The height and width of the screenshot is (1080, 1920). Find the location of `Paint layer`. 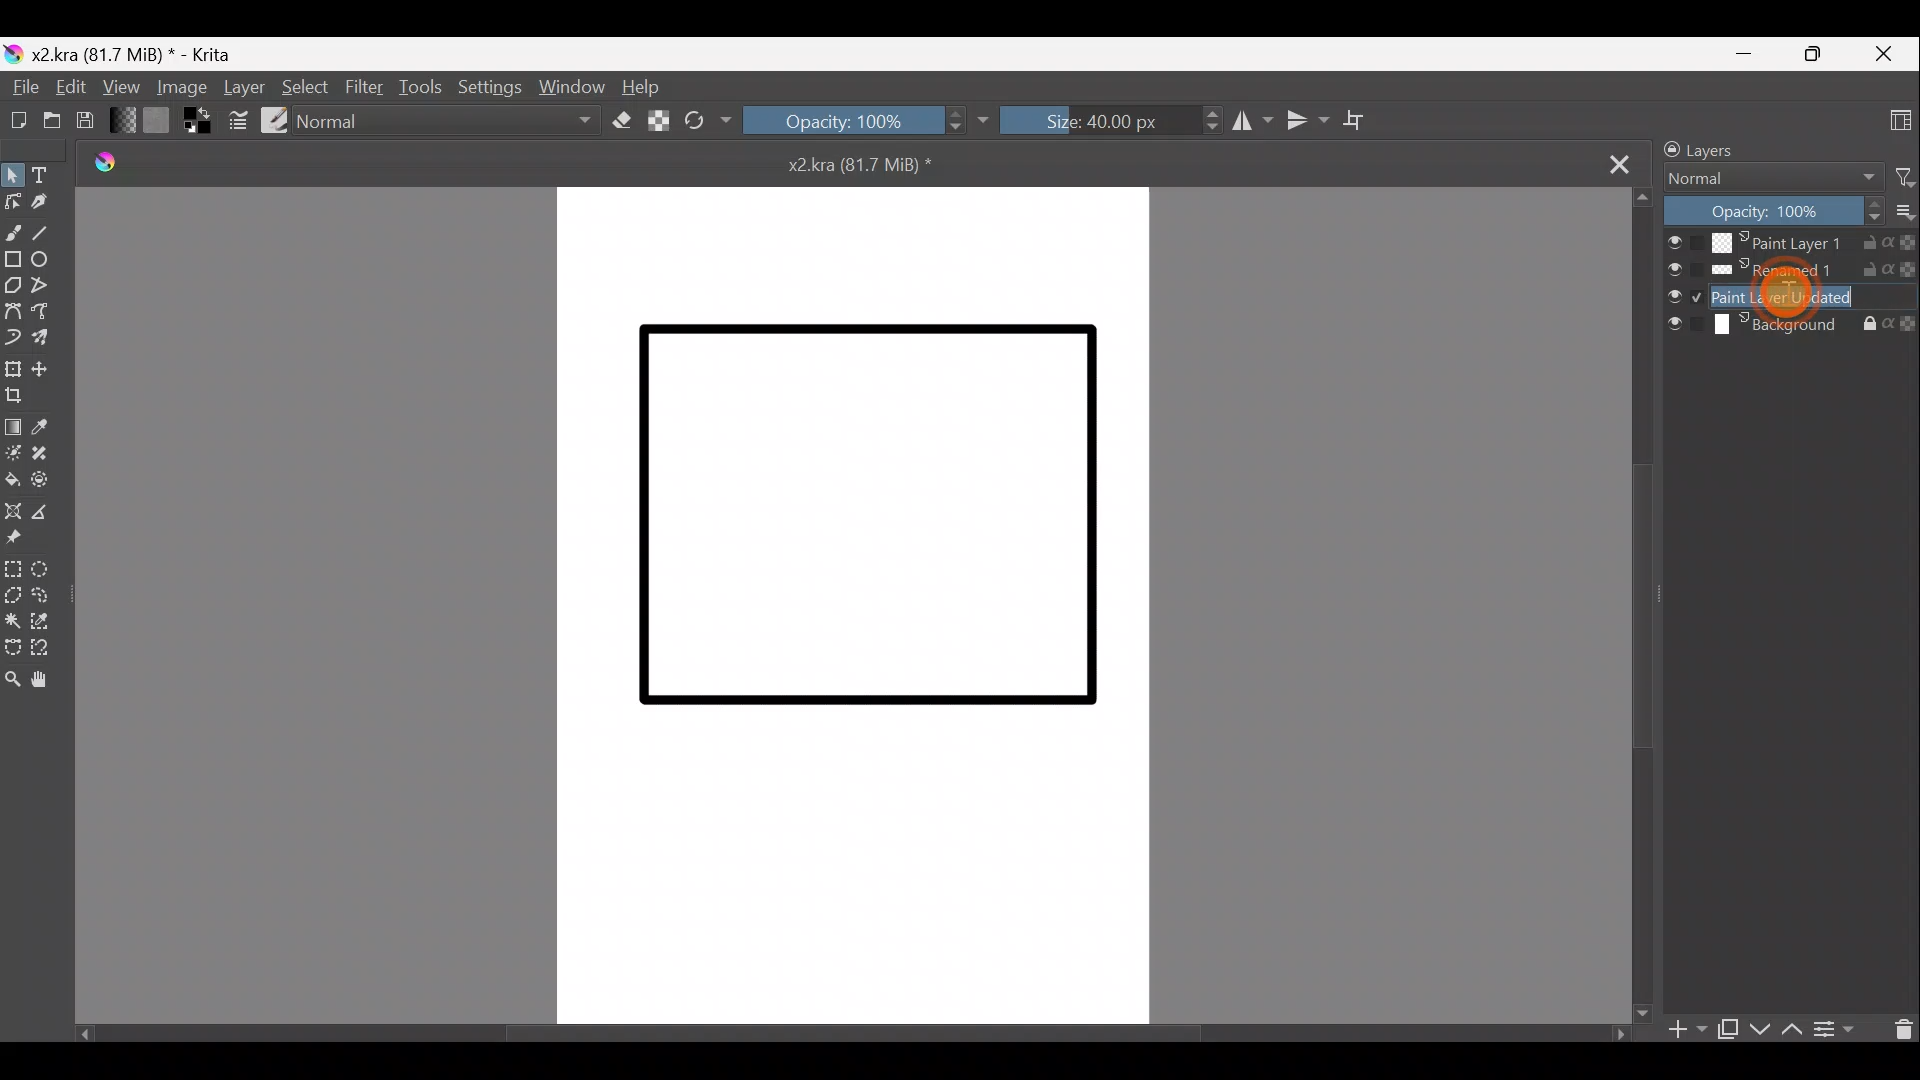

Paint layer is located at coordinates (1792, 296).